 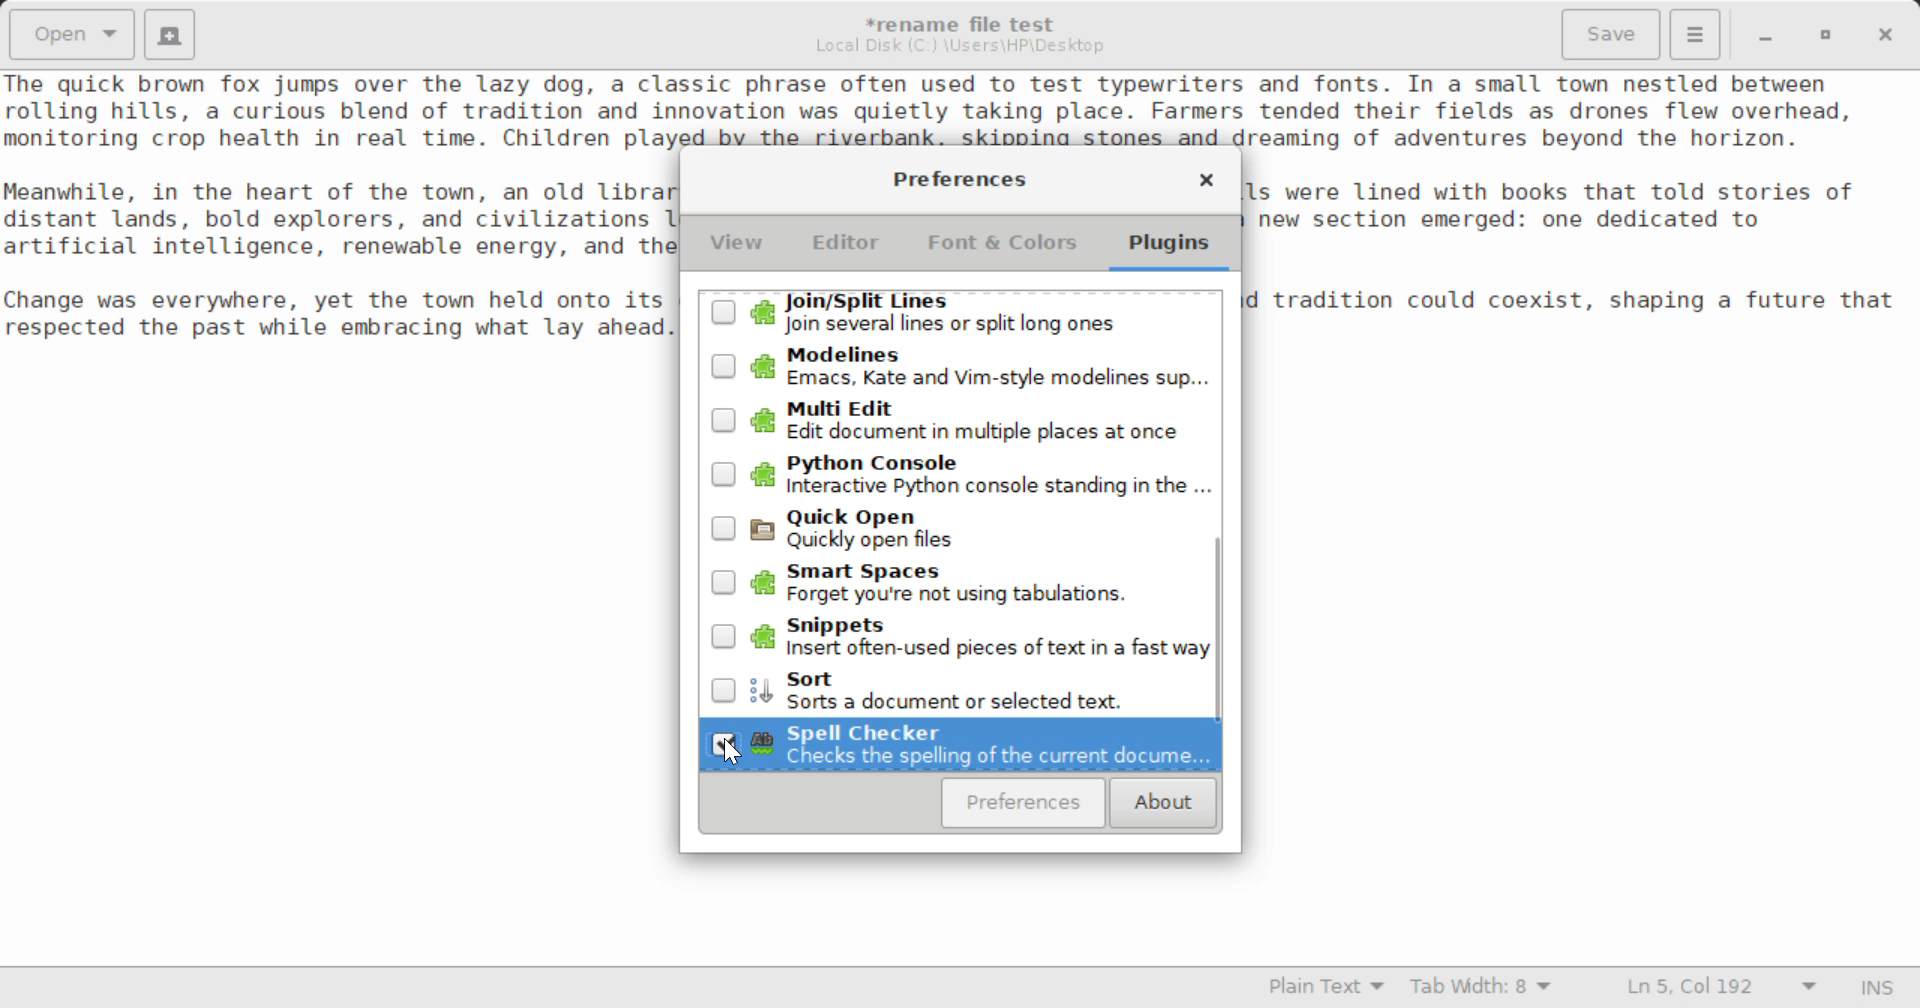 I want to click on Modelines Plugin Unselected, so click(x=958, y=368).